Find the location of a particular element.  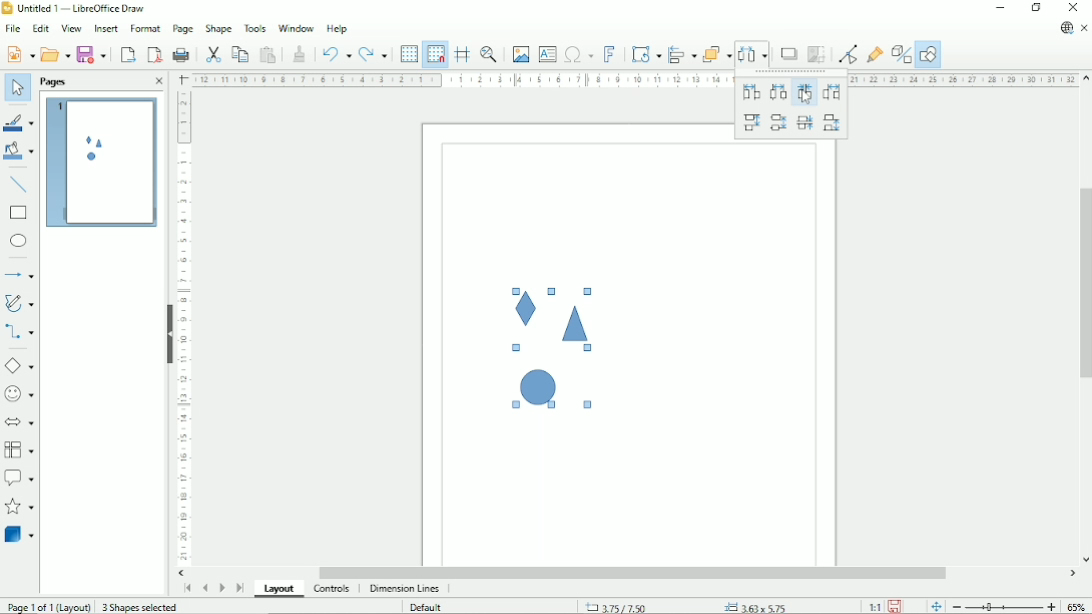

Hide is located at coordinates (169, 334).